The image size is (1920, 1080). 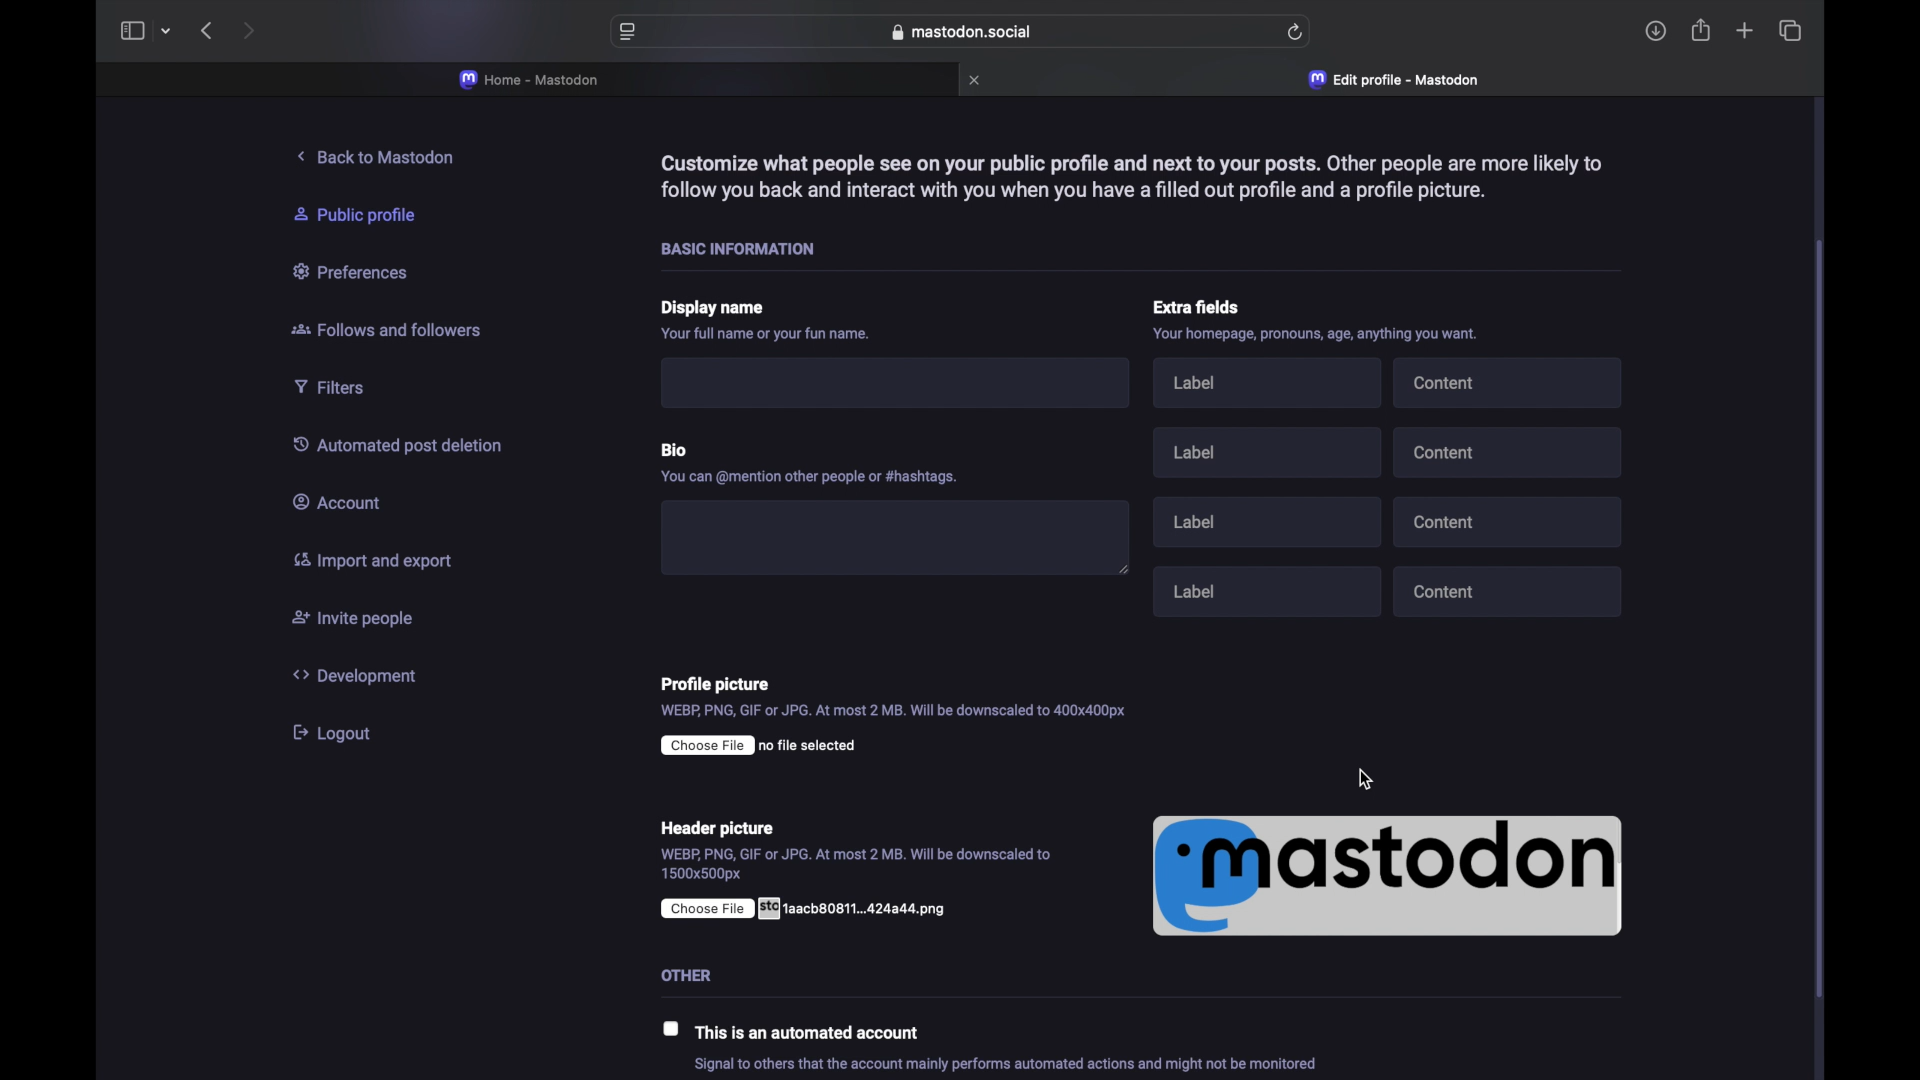 What do you see at coordinates (679, 445) in the screenshot?
I see `bio` at bounding box center [679, 445].